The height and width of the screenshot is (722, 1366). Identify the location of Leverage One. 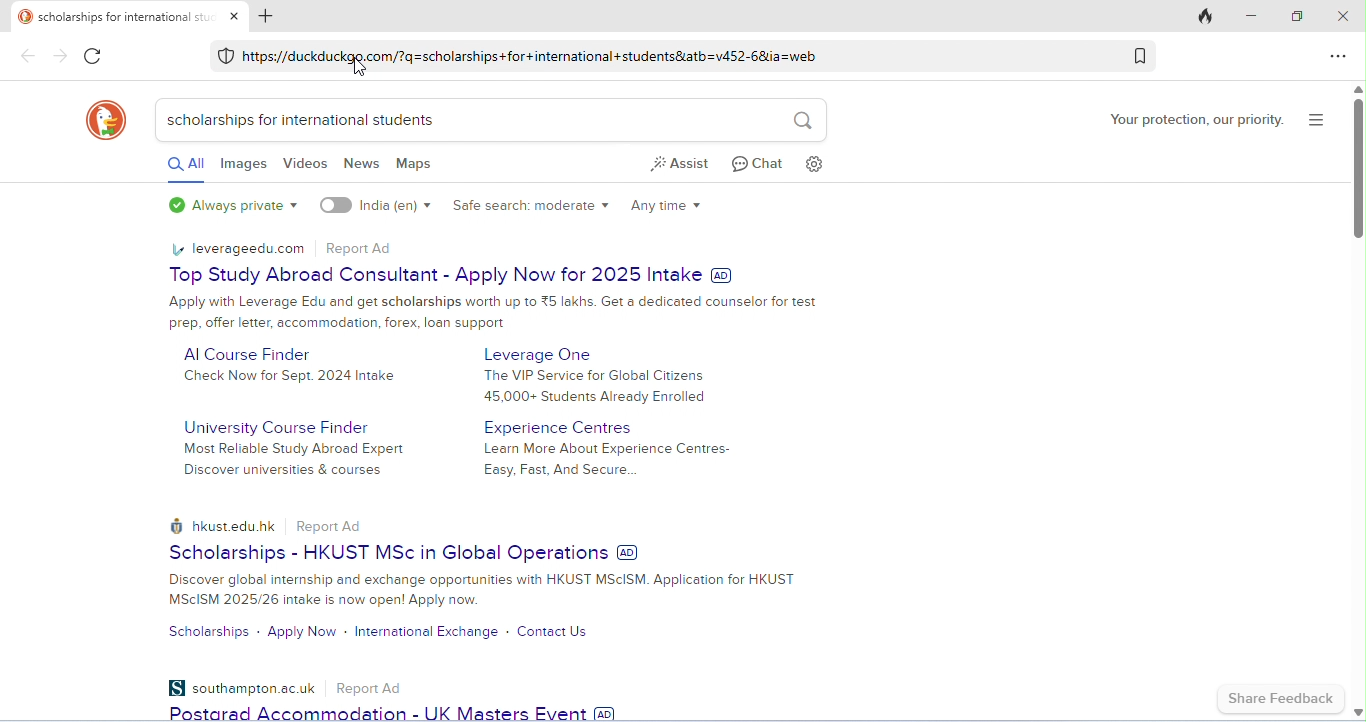
(540, 354).